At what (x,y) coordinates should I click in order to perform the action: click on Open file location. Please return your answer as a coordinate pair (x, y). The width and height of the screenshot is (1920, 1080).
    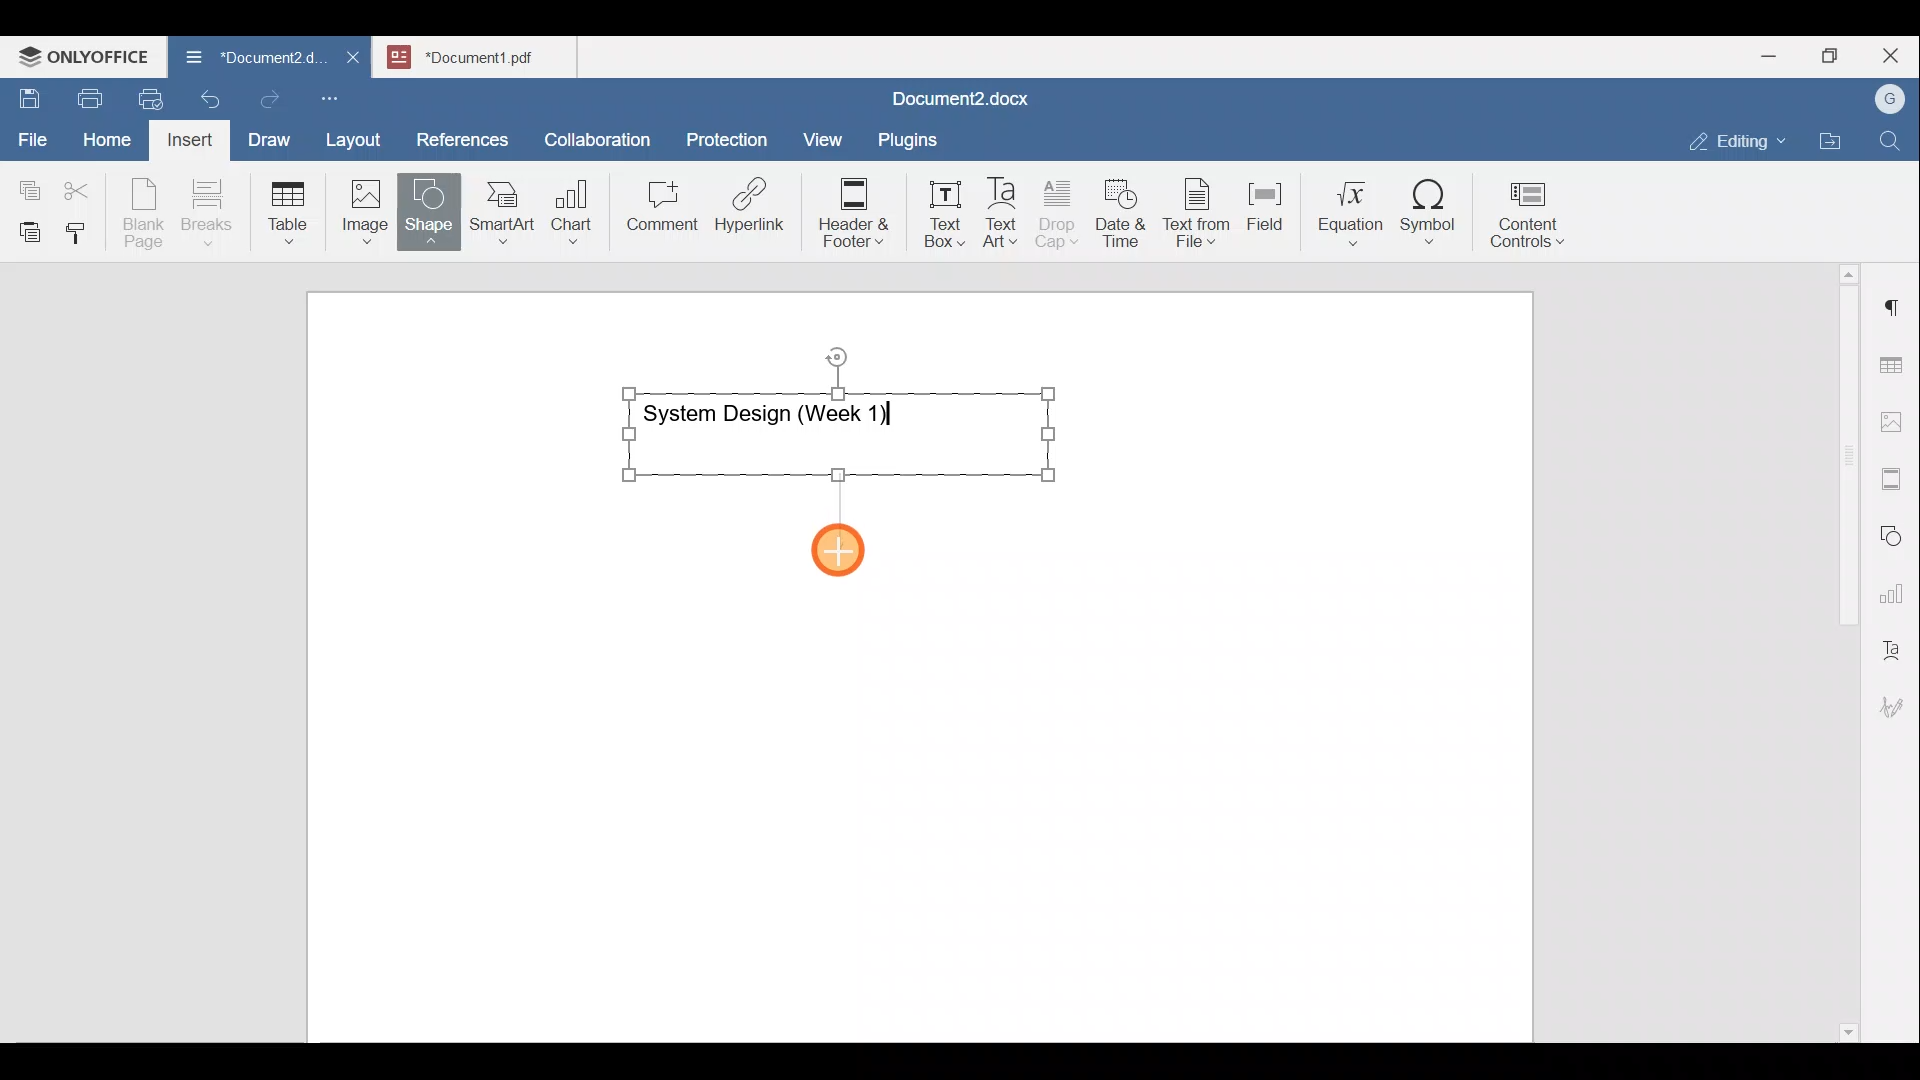
    Looking at the image, I should click on (1835, 143).